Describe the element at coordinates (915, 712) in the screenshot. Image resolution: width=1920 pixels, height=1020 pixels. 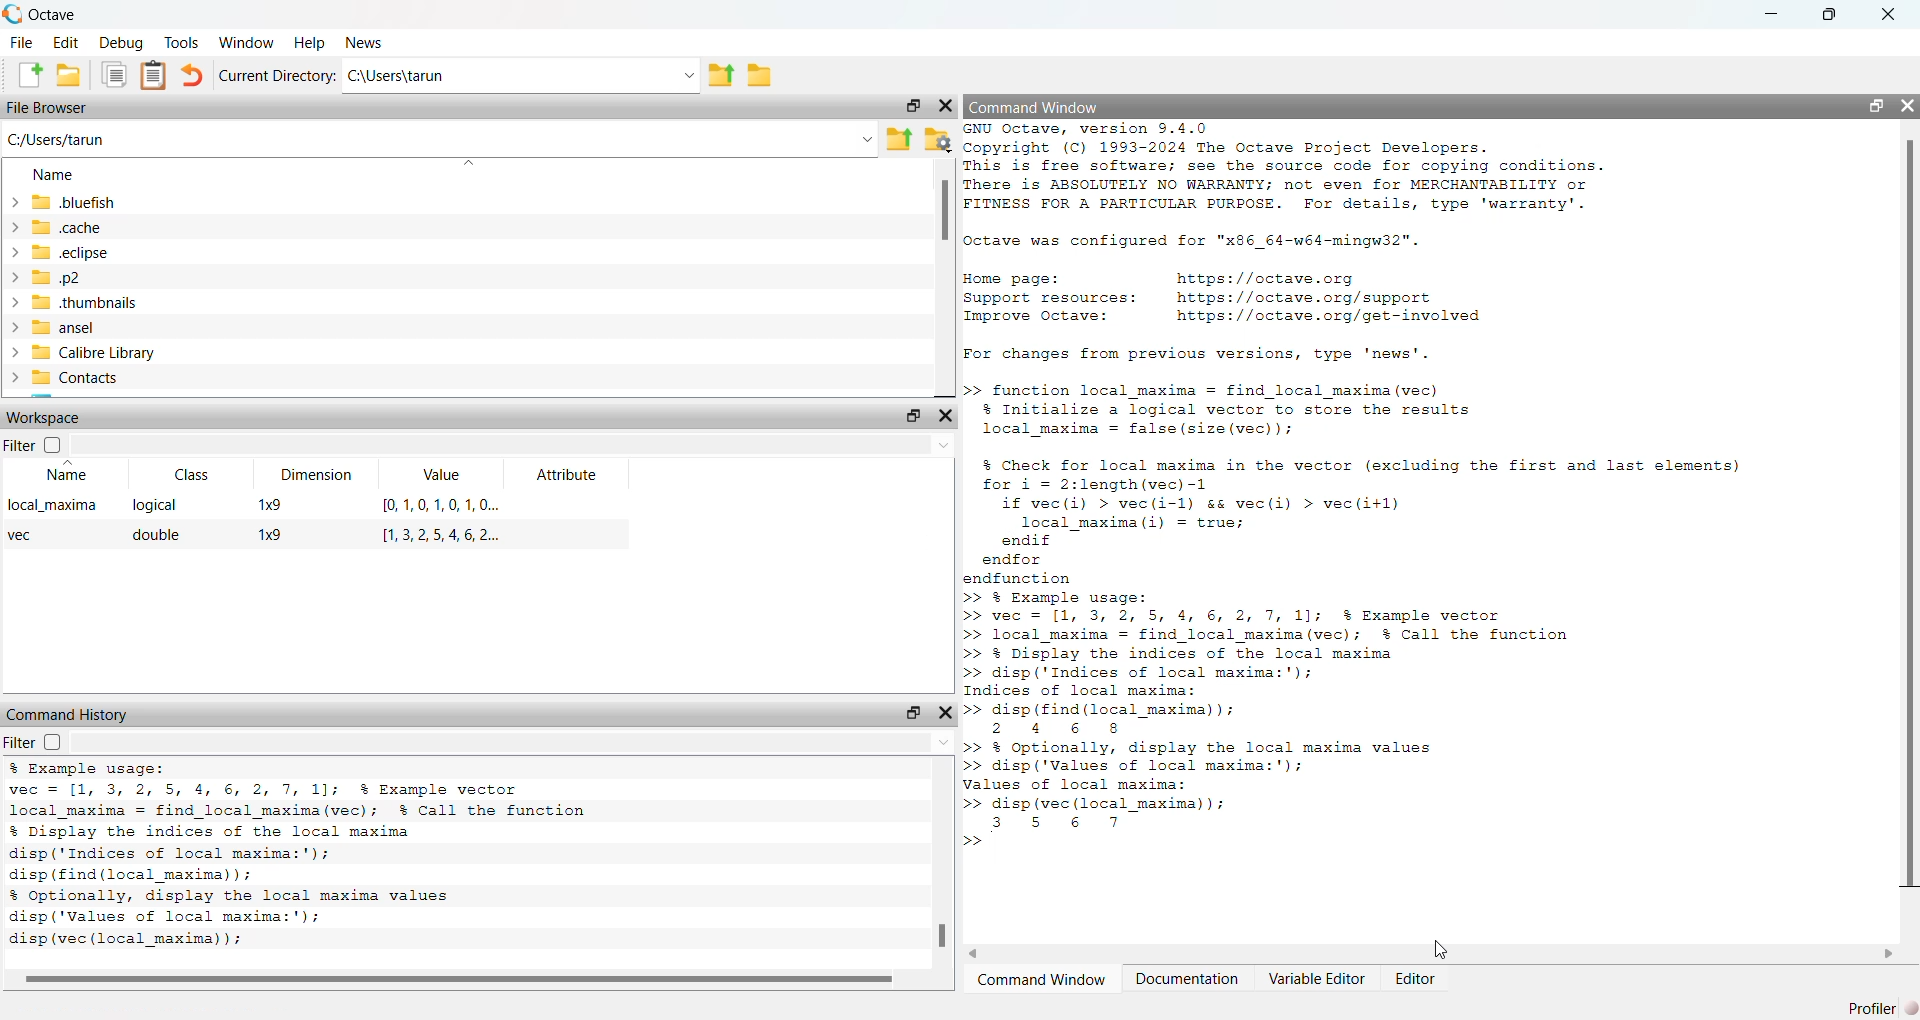
I see `Undock Widget` at that location.